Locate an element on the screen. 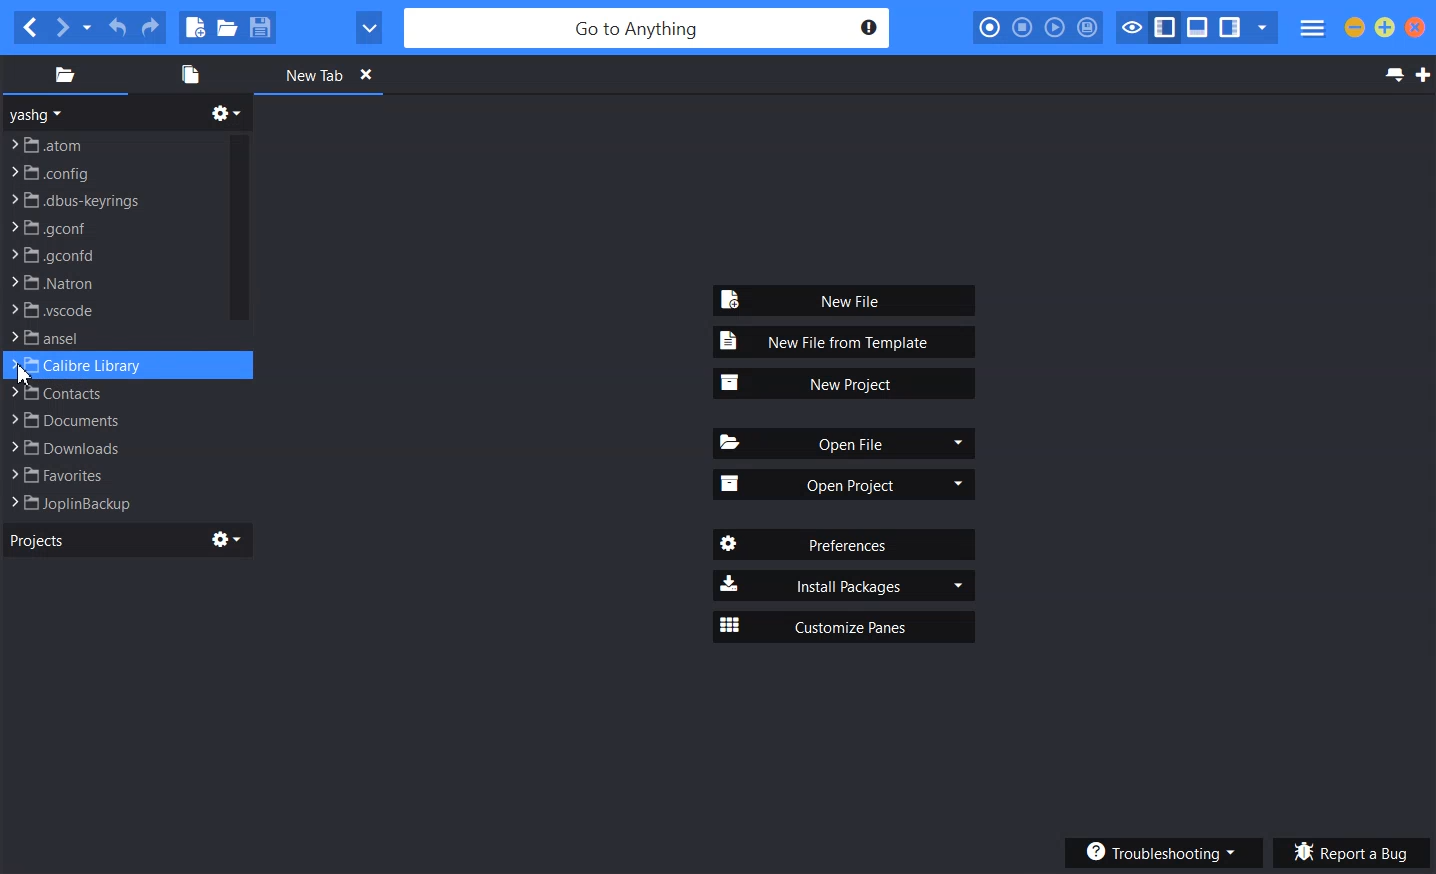 The width and height of the screenshot is (1436, 874). New Project is located at coordinates (845, 384).